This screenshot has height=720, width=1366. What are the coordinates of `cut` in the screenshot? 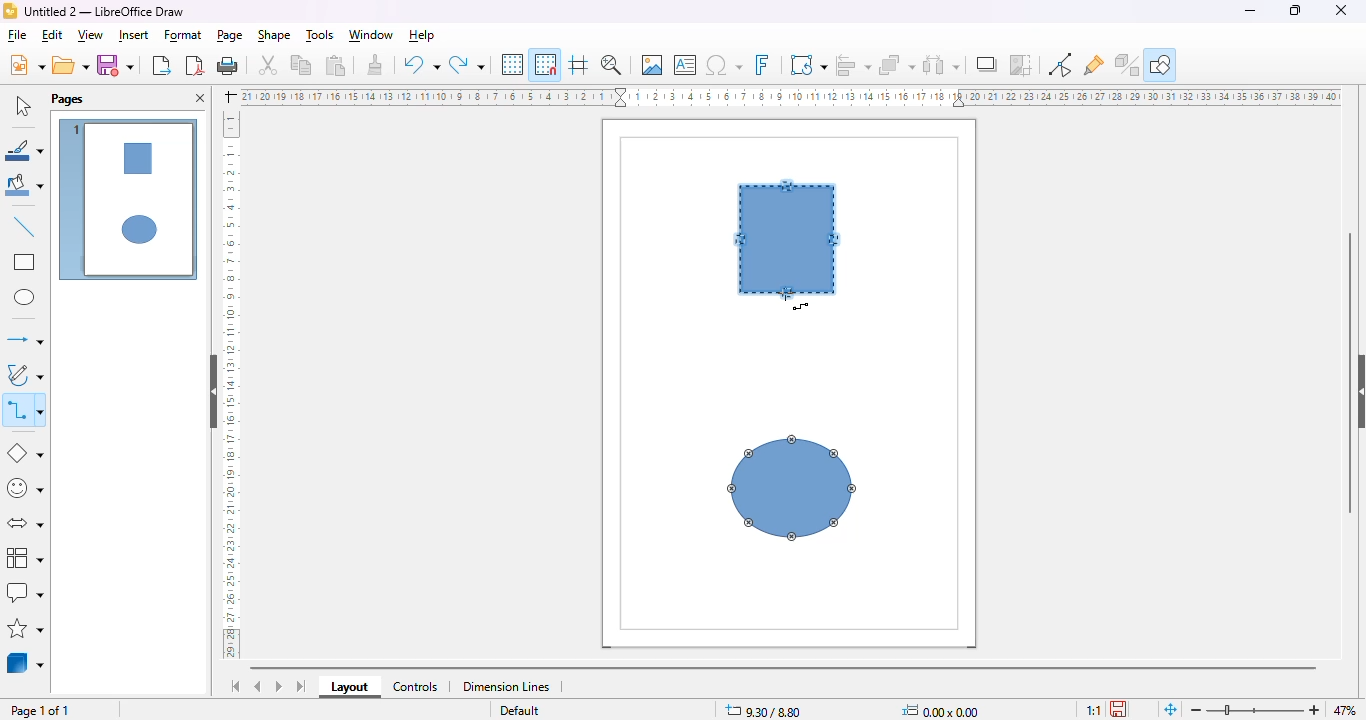 It's located at (268, 65).